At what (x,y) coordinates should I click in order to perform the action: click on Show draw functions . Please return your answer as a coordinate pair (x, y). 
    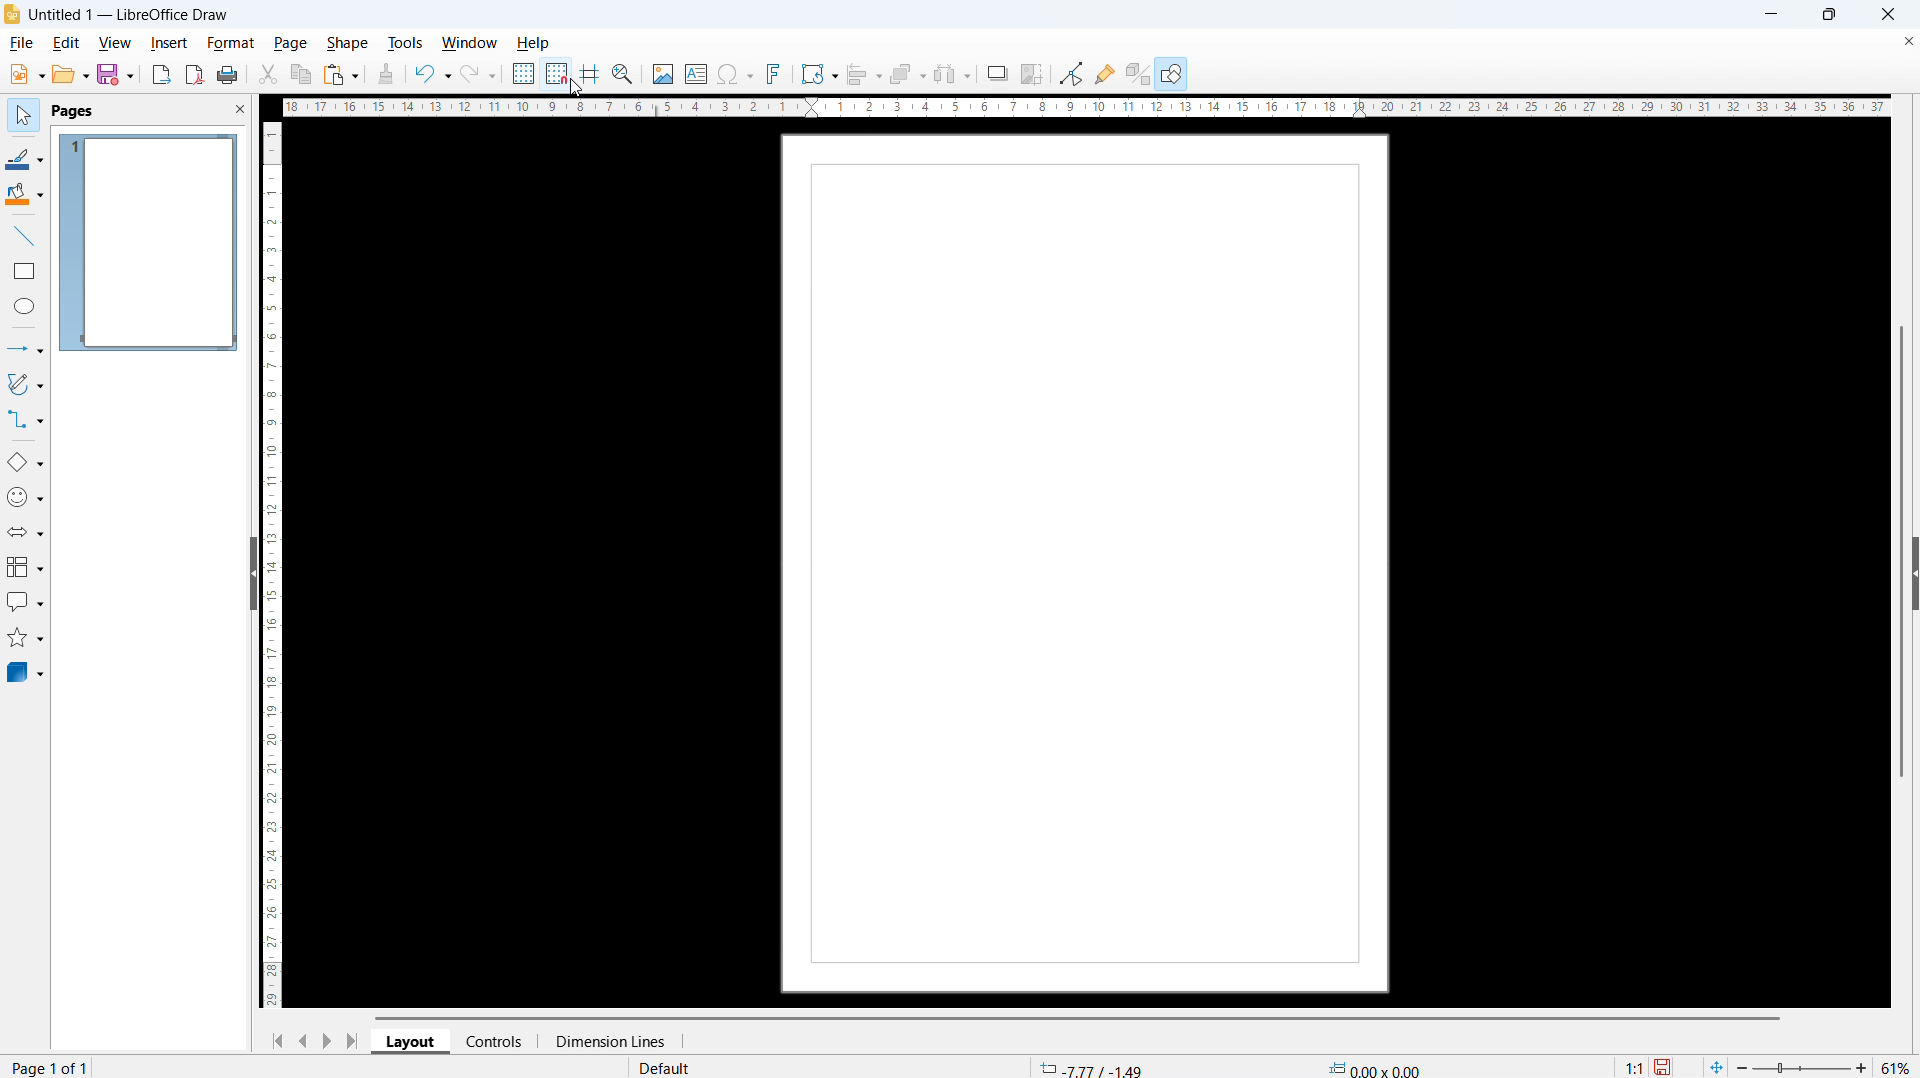
    Looking at the image, I should click on (1171, 73).